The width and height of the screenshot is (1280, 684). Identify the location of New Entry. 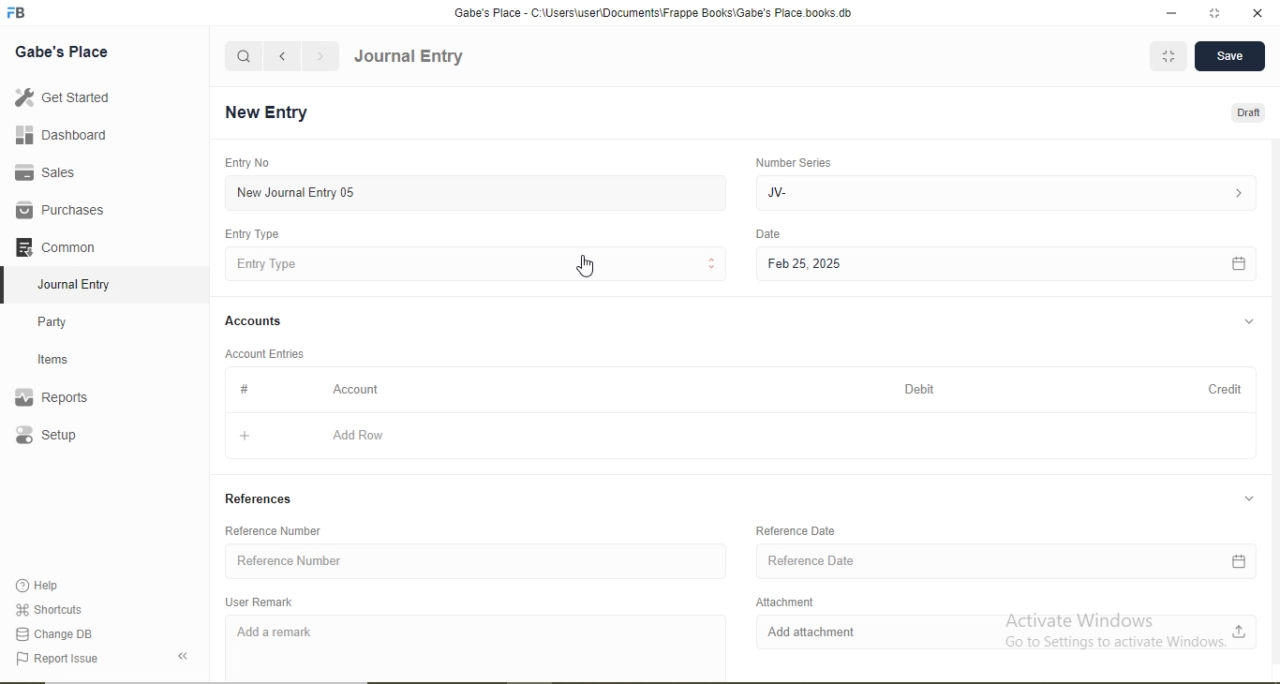
(272, 113).